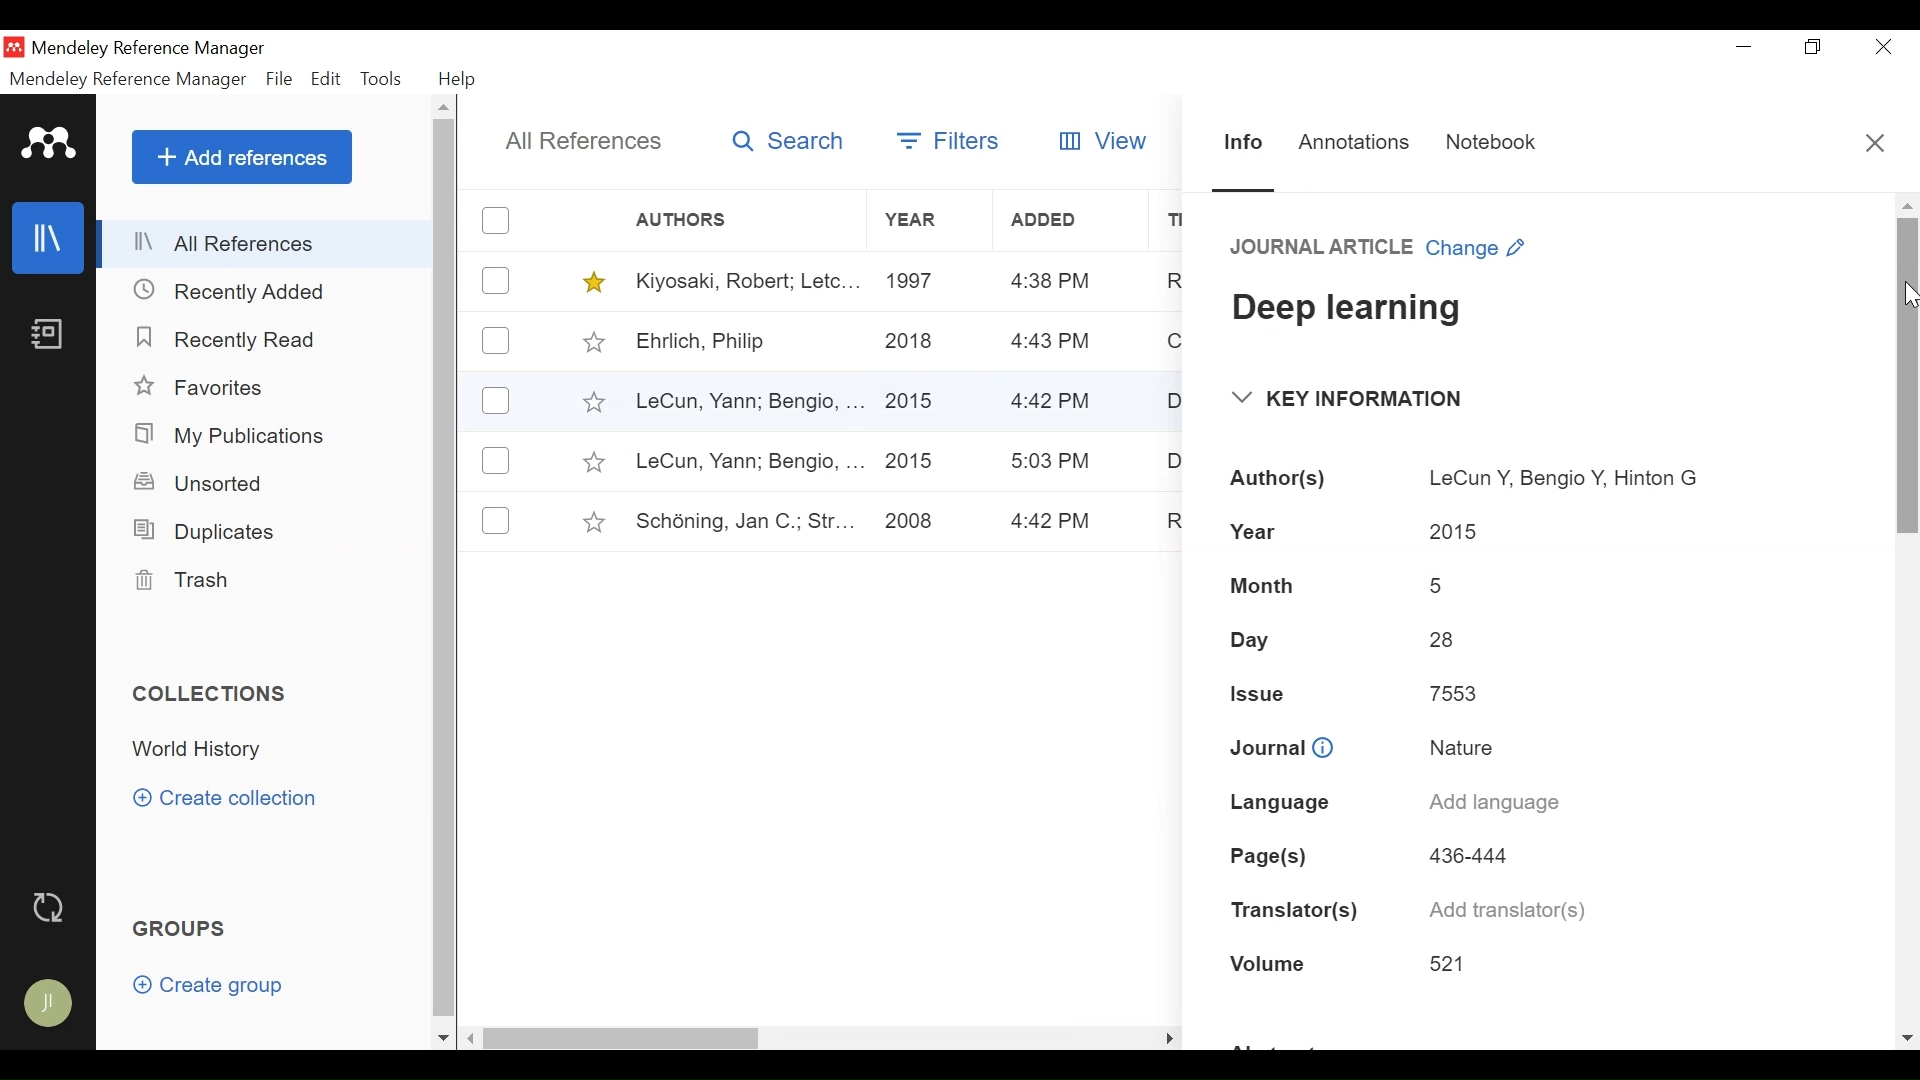  I want to click on Scroll up, so click(446, 110).